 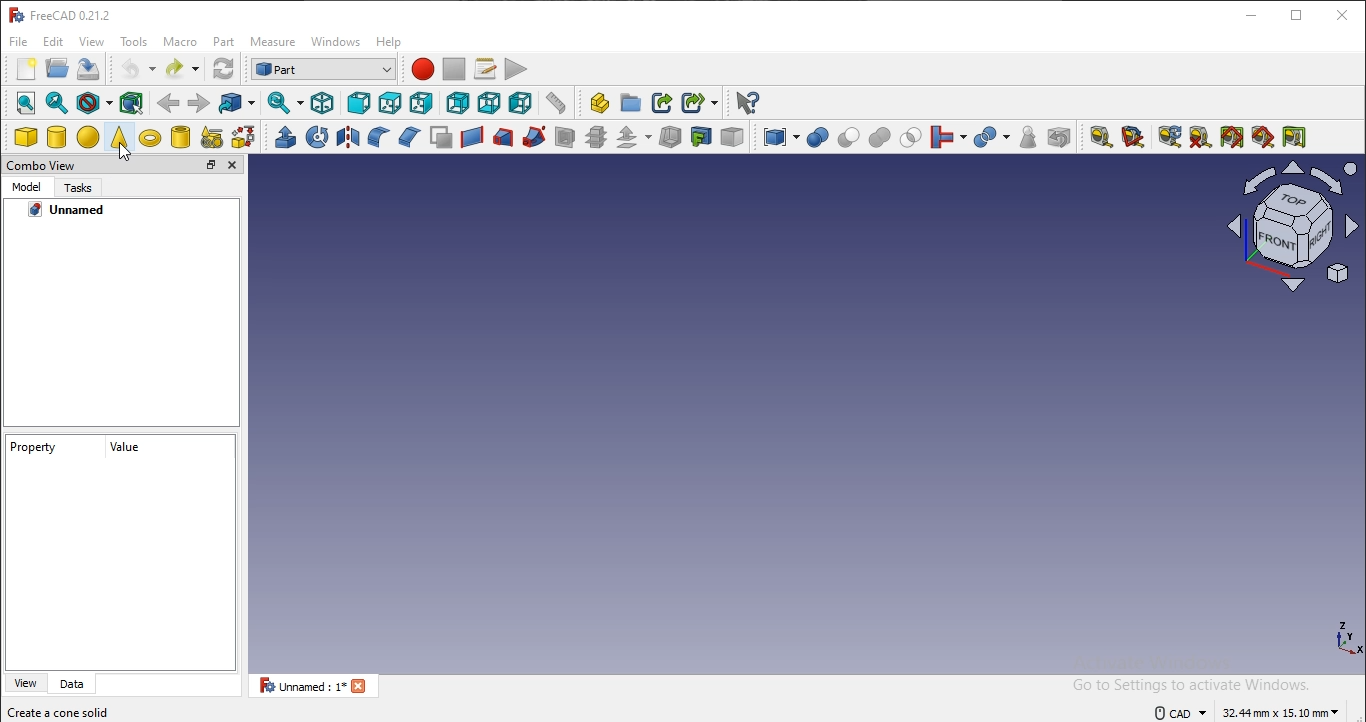 What do you see at coordinates (1249, 15) in the screenshot?
I see `minimize` at bounding box center [1249, 15].